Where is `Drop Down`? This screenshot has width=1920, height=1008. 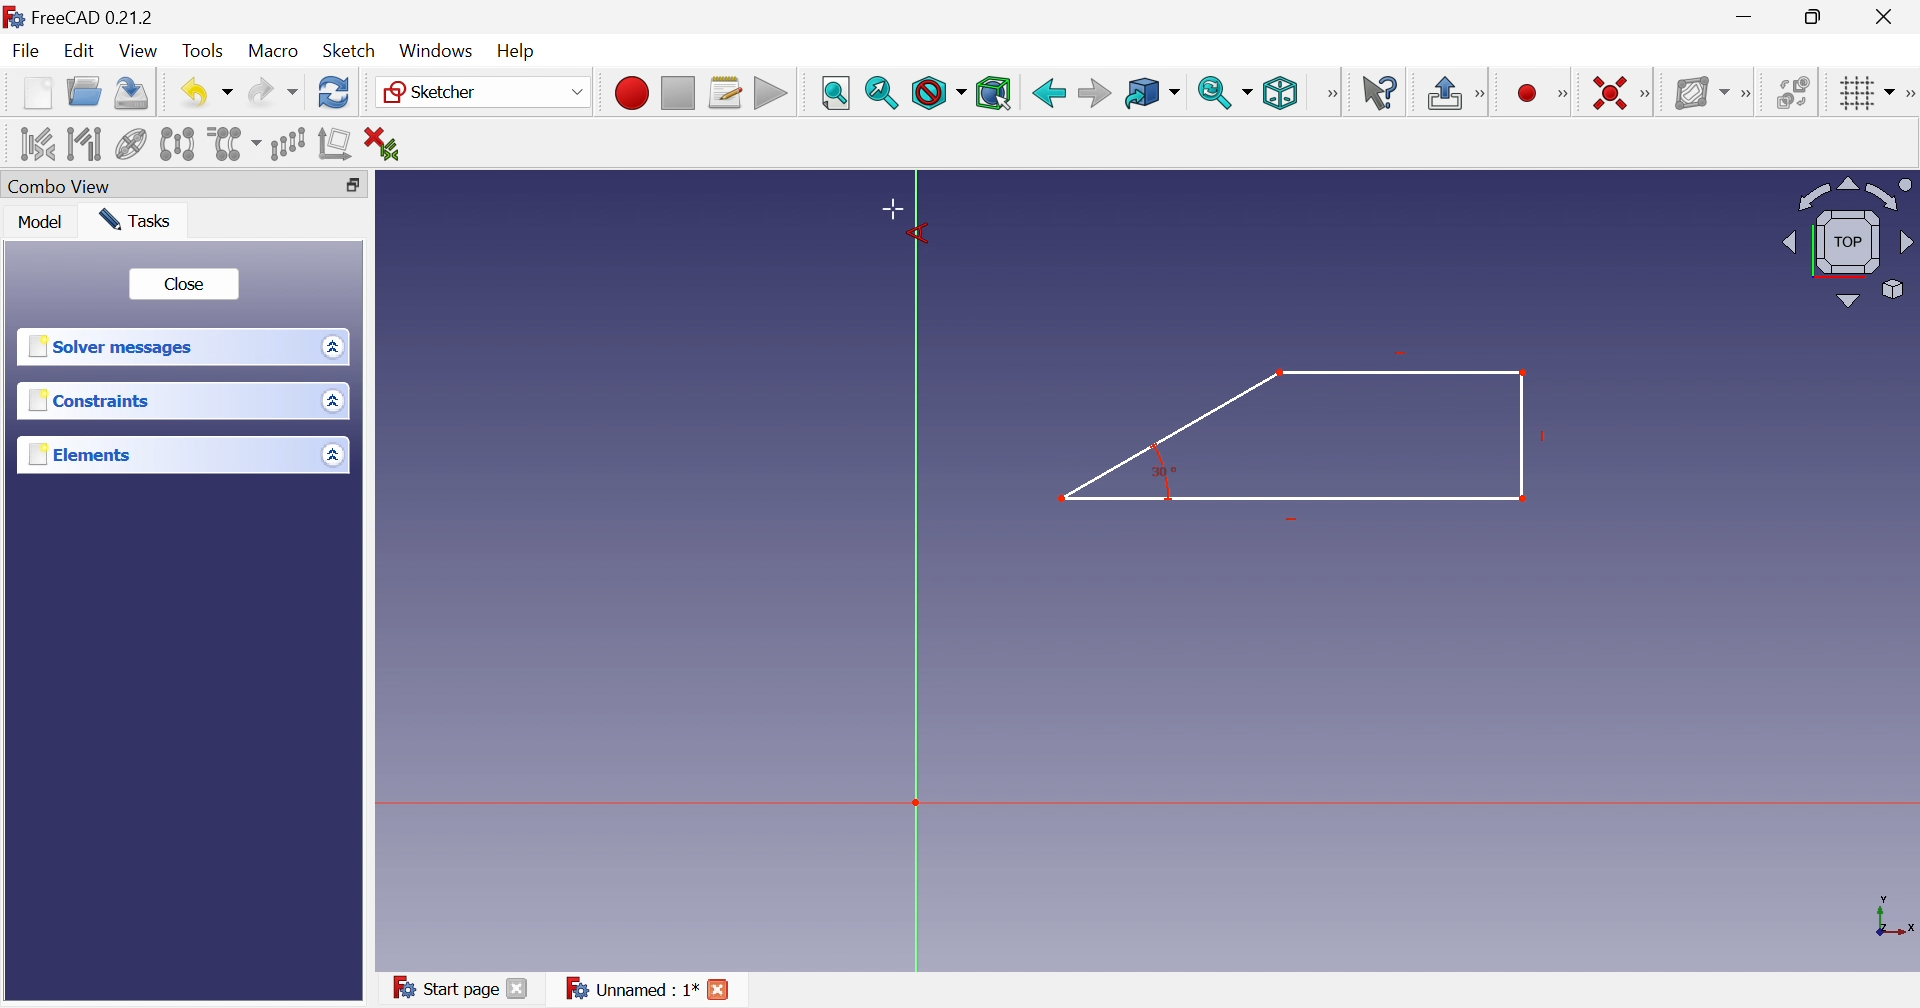 Drop Down is located at coordinates (1891, 89).